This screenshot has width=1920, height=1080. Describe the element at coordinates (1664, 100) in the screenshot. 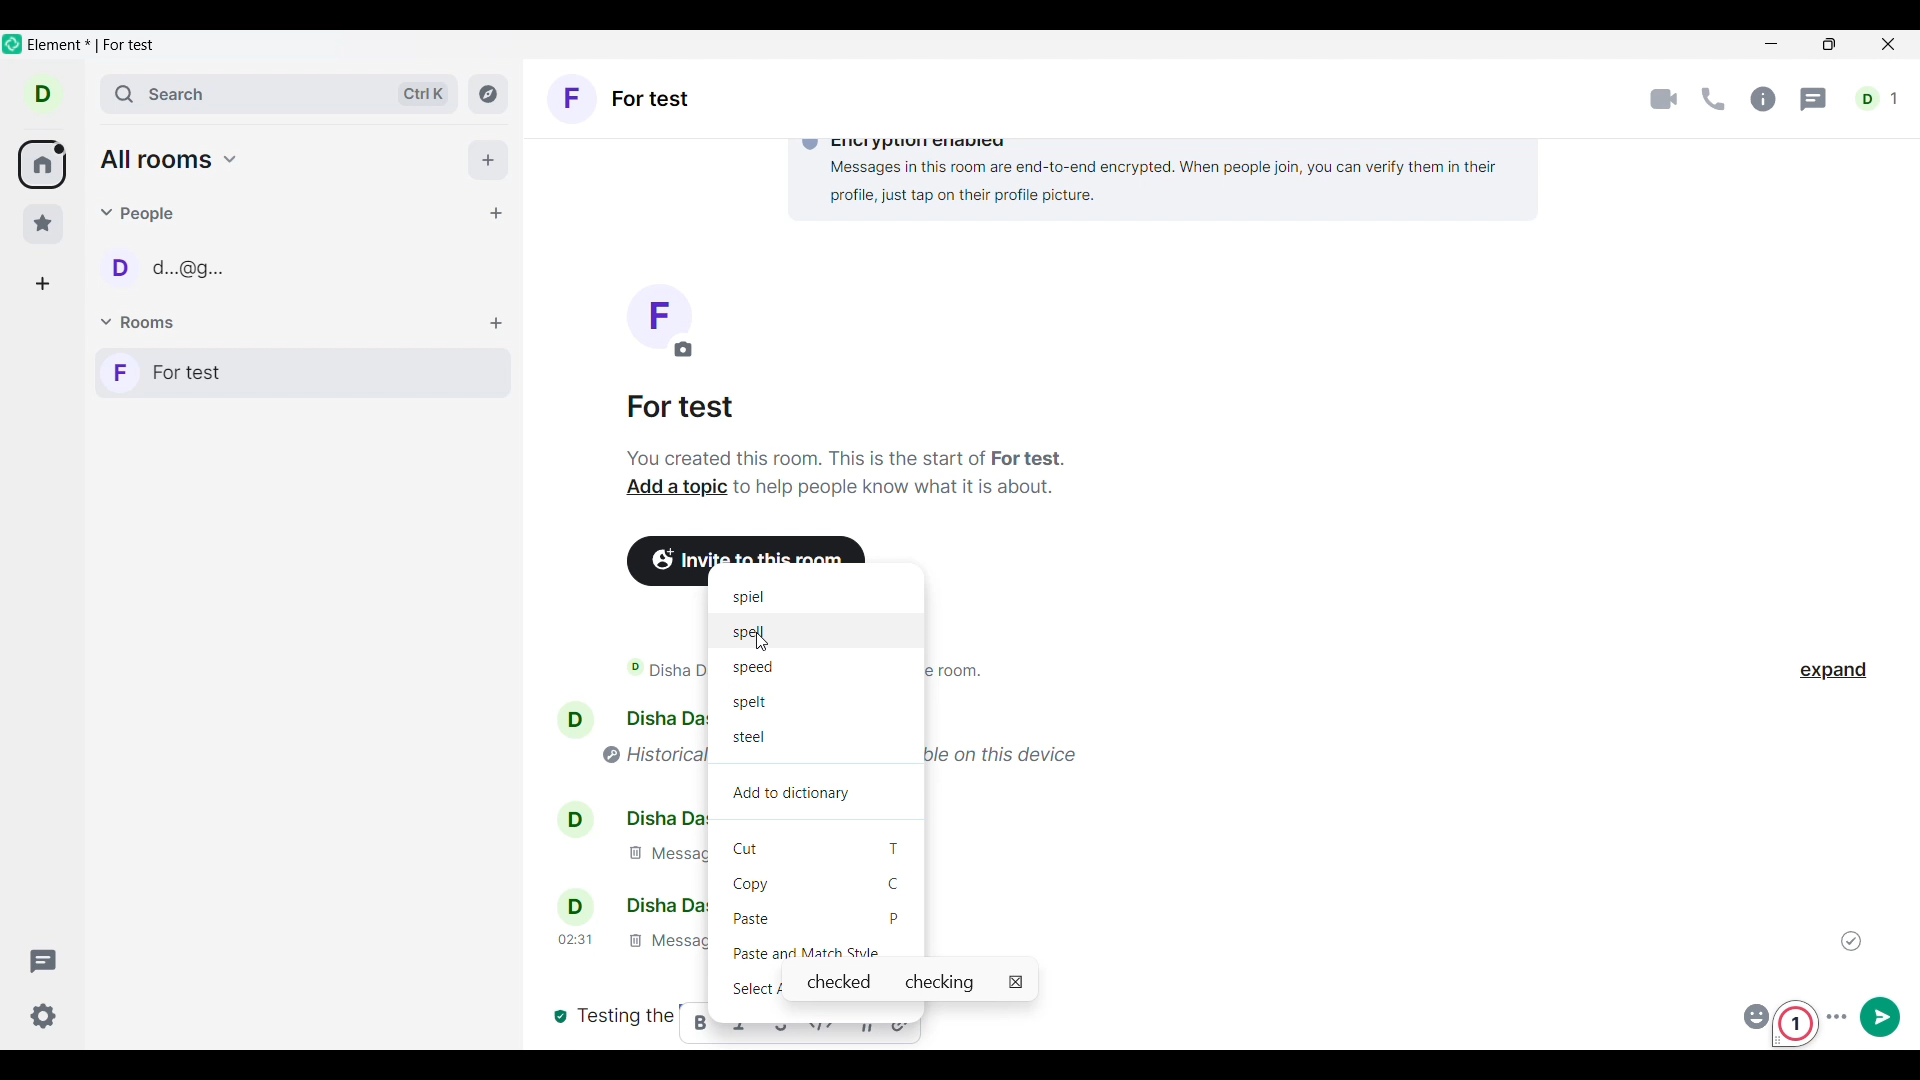

I see `Video call` at that location.